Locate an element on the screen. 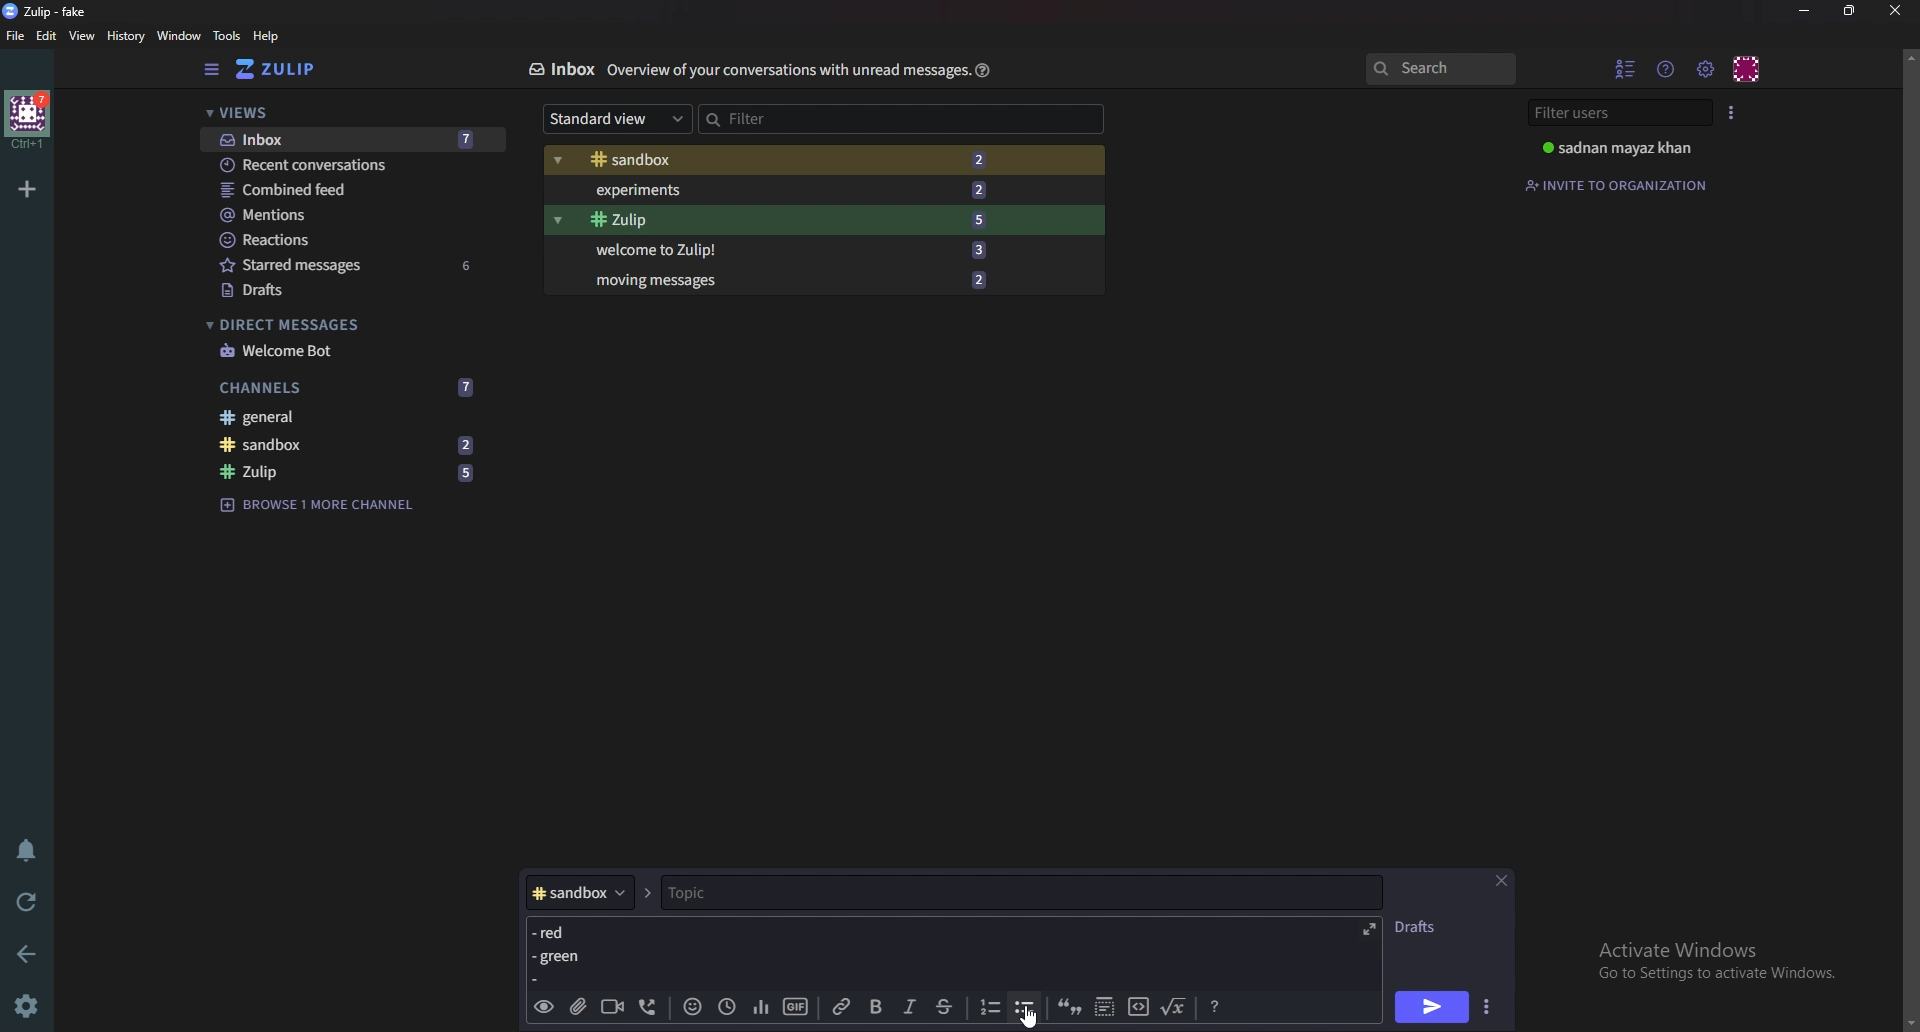 This screenshot has height=1032, width=1920. title is located at coordinates (55, 11).